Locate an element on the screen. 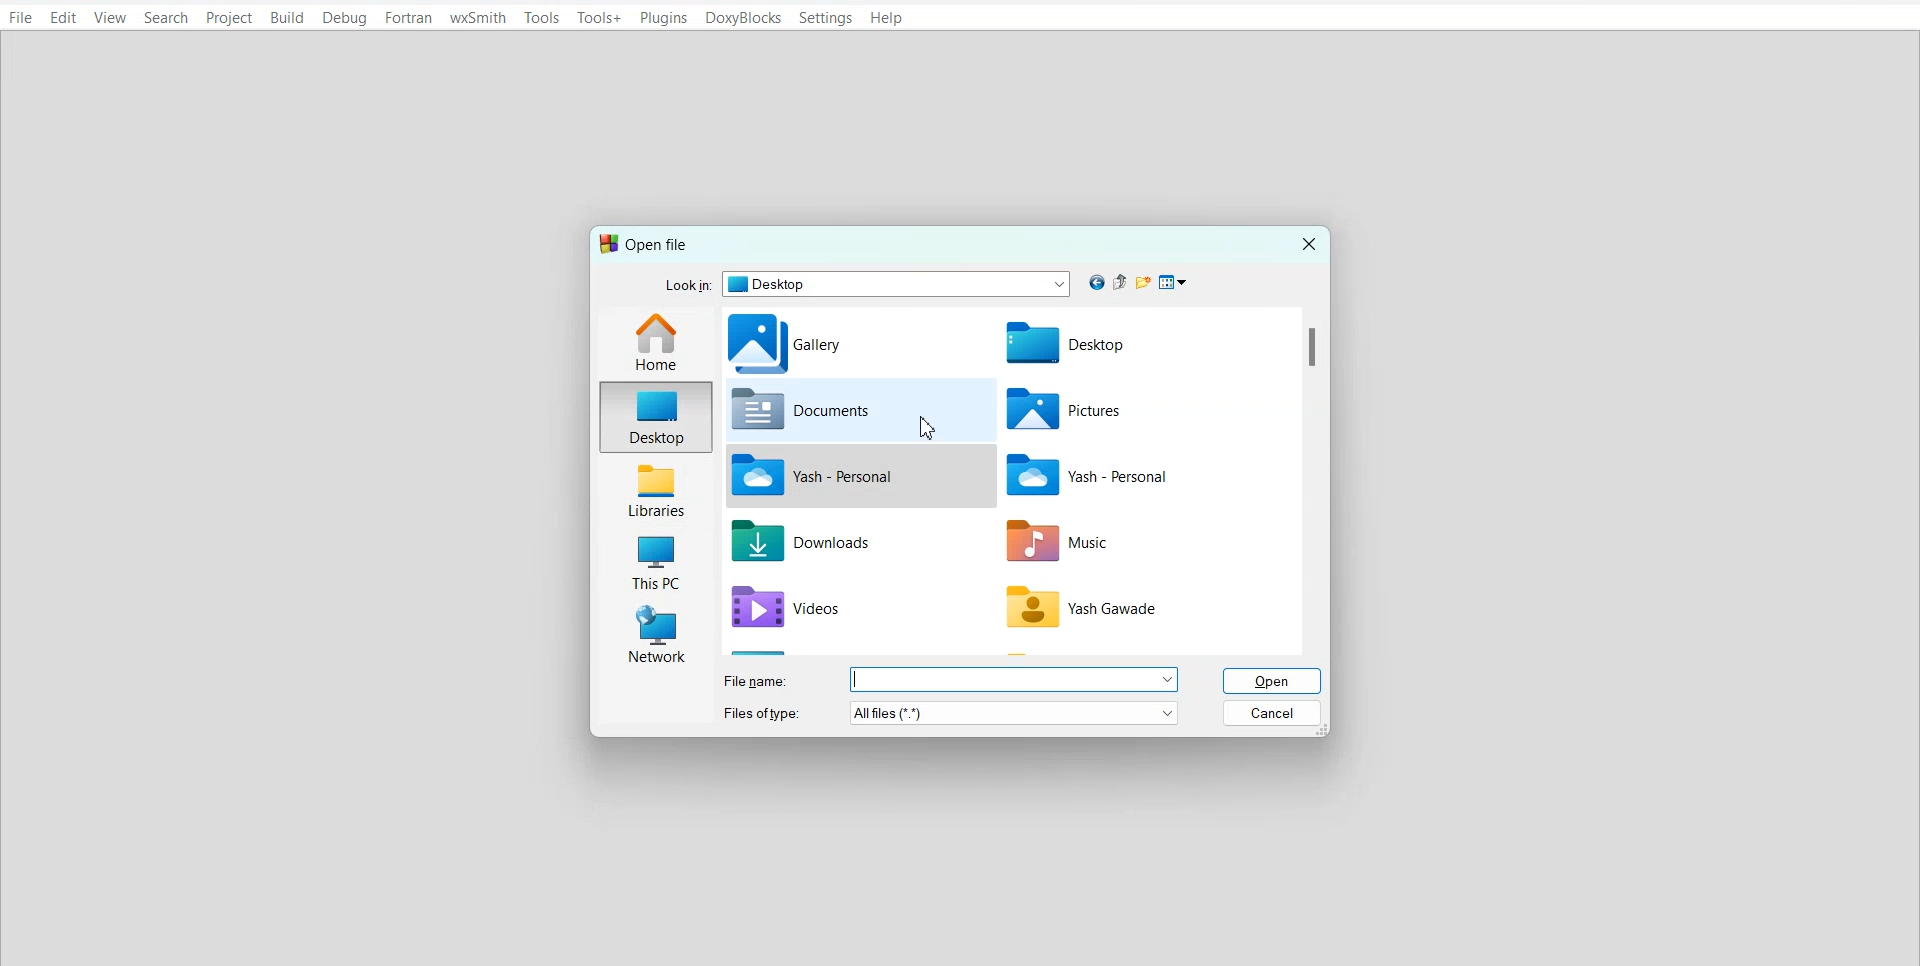 This screenshot has height=966, width=1920. Gallery is located at coordinates (854, 343).